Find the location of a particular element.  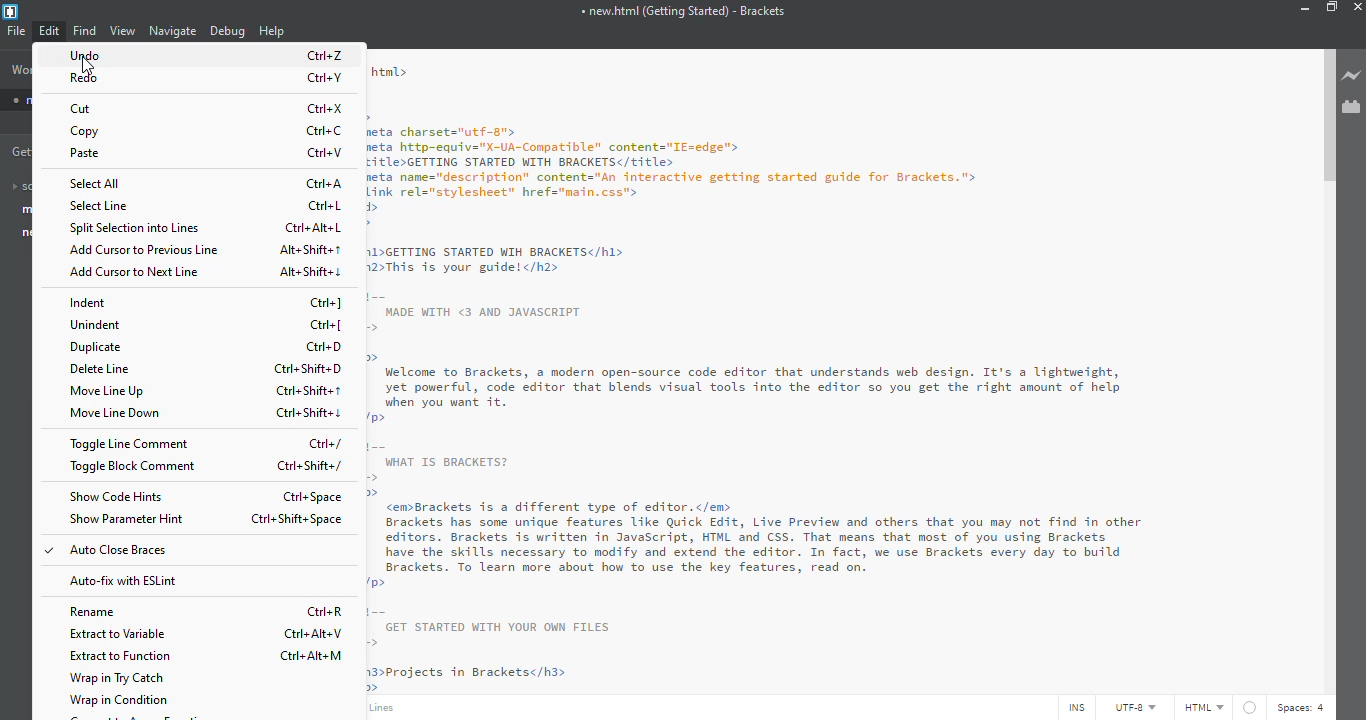

<!DOCTYPE html>
 <heal>
<head>

meta charset-rutf-ars

<heta hitp-equiv="X-U-Conpatible" content="IE-edge">

CEit1e>GETTING STARTED WITH BRACKETS</title>

<meta name="description” content="An interactive getting started guide for Brackets."

<link rel="stylesheet" href="main.css">

<head>

<body>

<hI>GETTING STARTED Wil BRACKETS</h1>

ha>This is your guidet</hz>
Ph

WADE WITH <3 AND JAVASCRIPT
EN is located at coordinates (687, 199).